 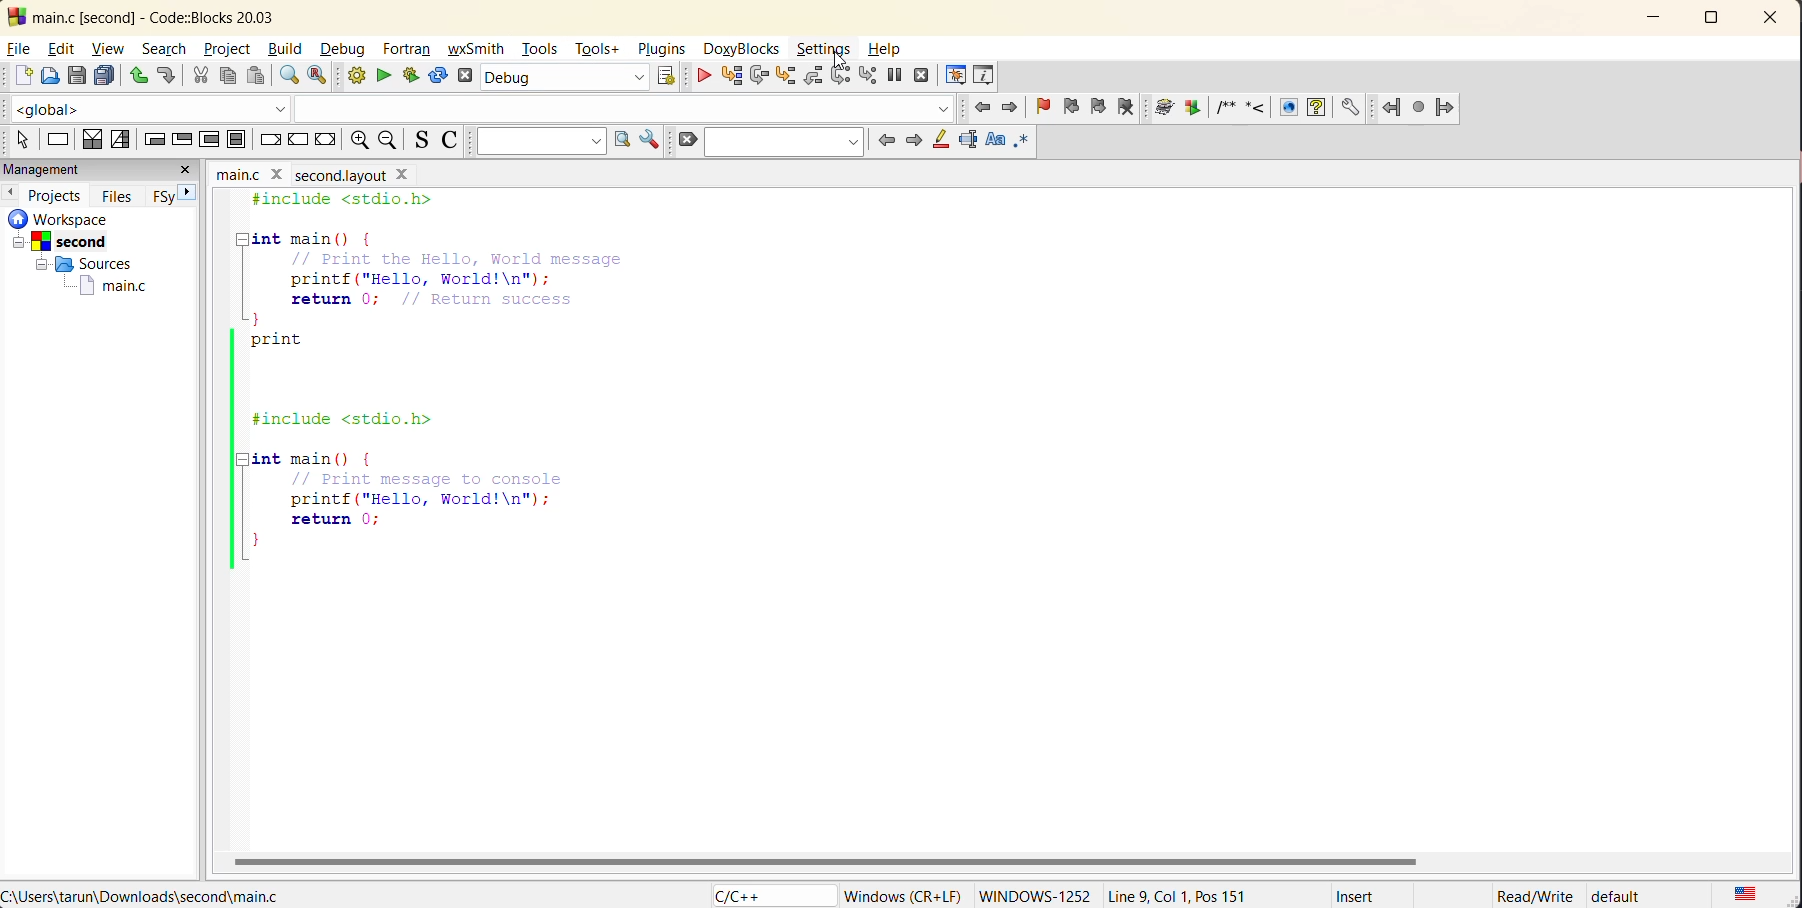 I want to click on clear bookmark, so click(x=1131, y=110).